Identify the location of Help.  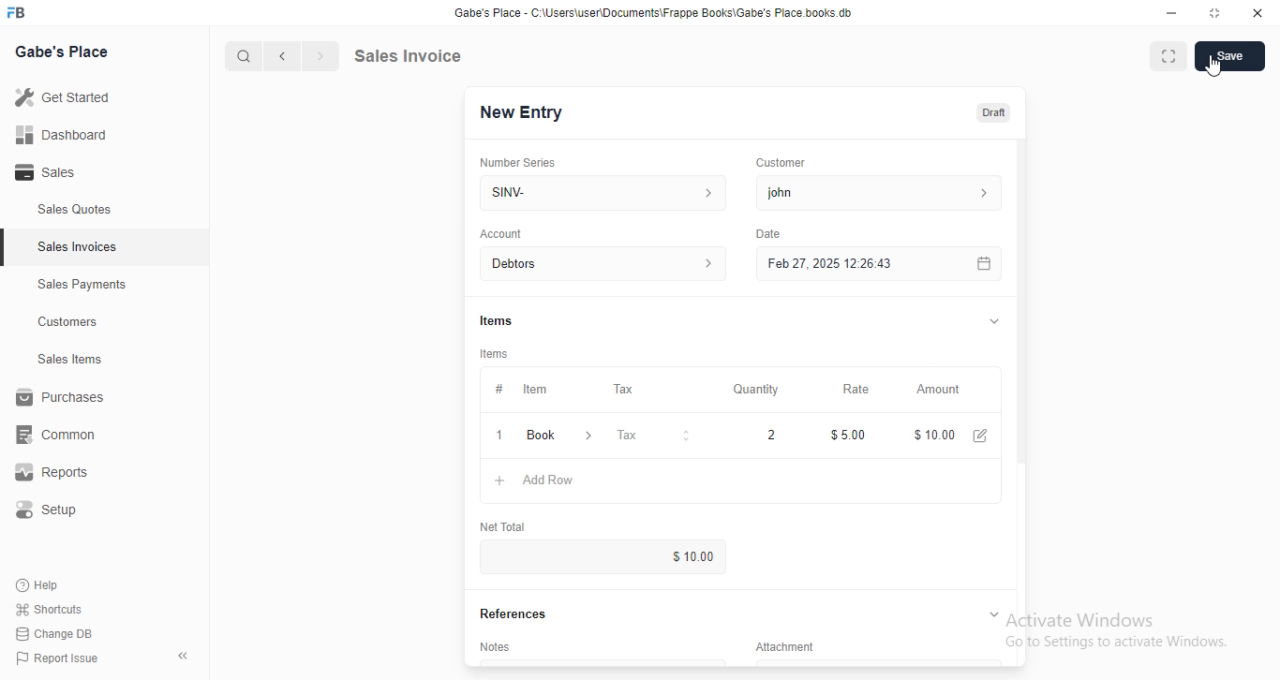
(44, 585).